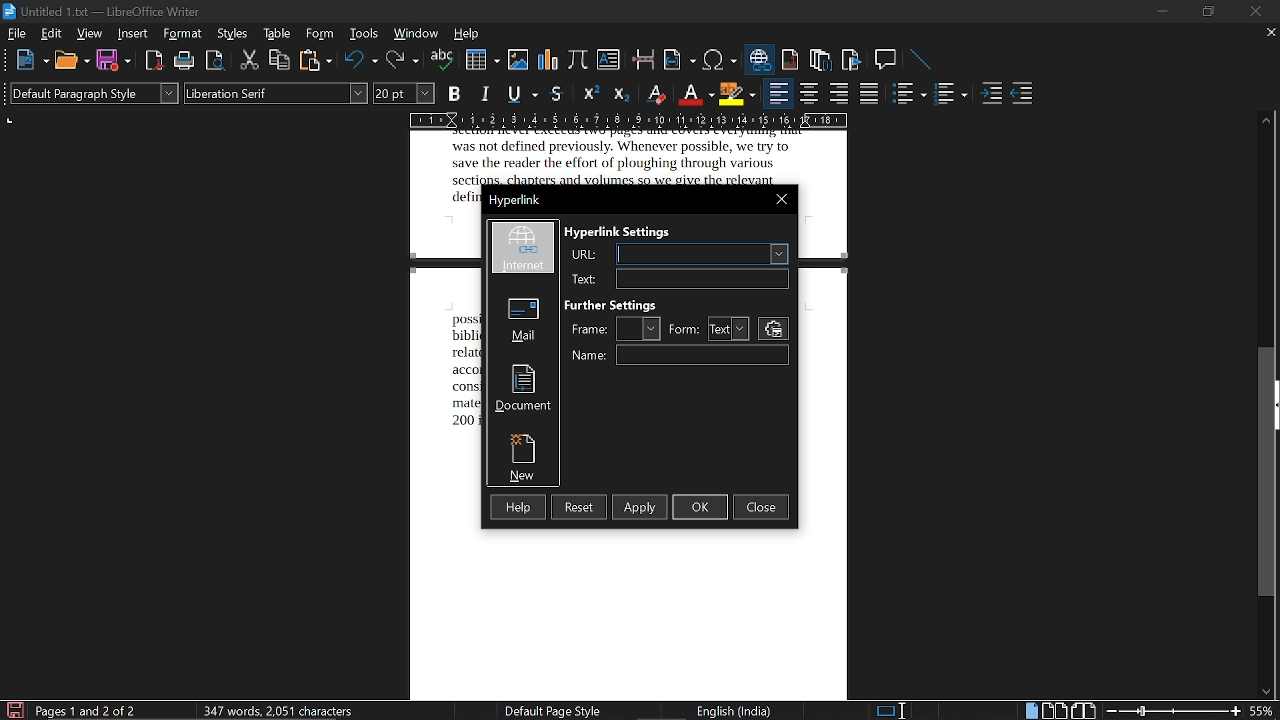 This screenshot has width=1280, height=720. I want to click on highlight, so click(737, 93).